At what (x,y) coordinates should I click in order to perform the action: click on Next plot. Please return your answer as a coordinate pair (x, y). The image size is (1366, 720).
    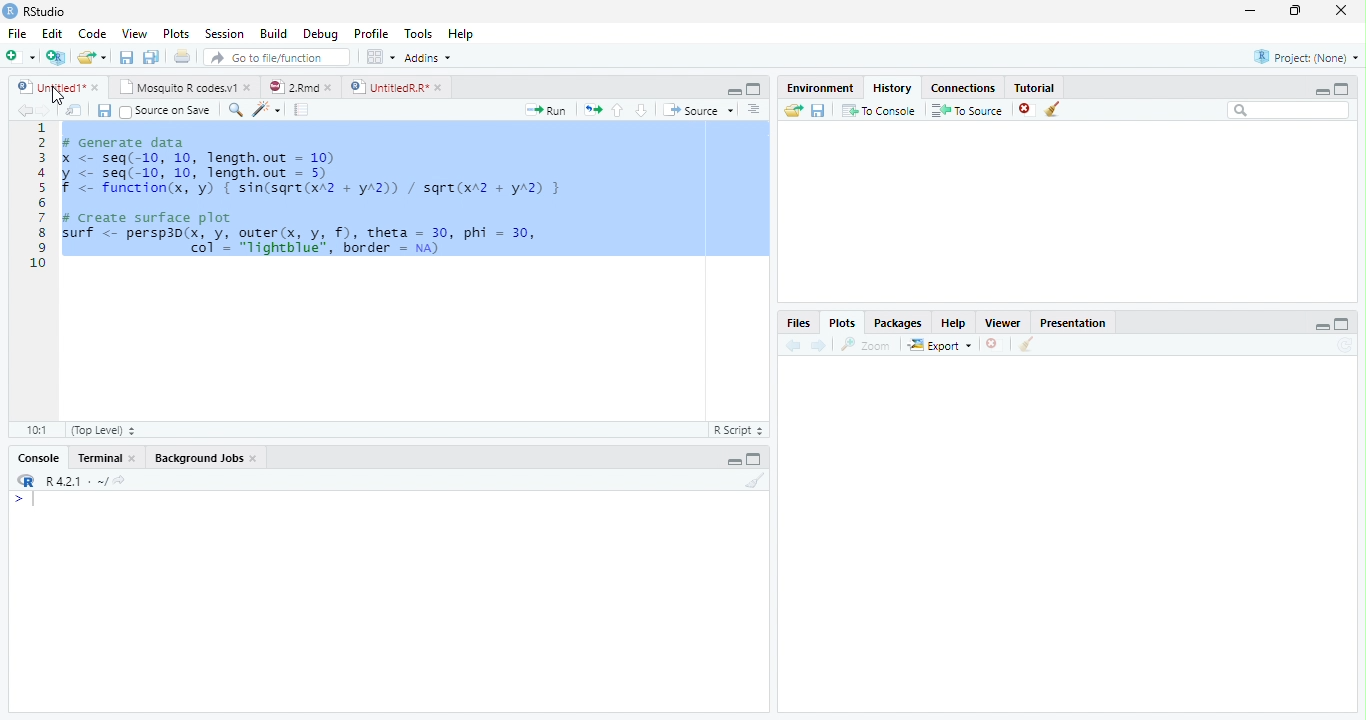
    Looking at the image, I should click on (819, 345).